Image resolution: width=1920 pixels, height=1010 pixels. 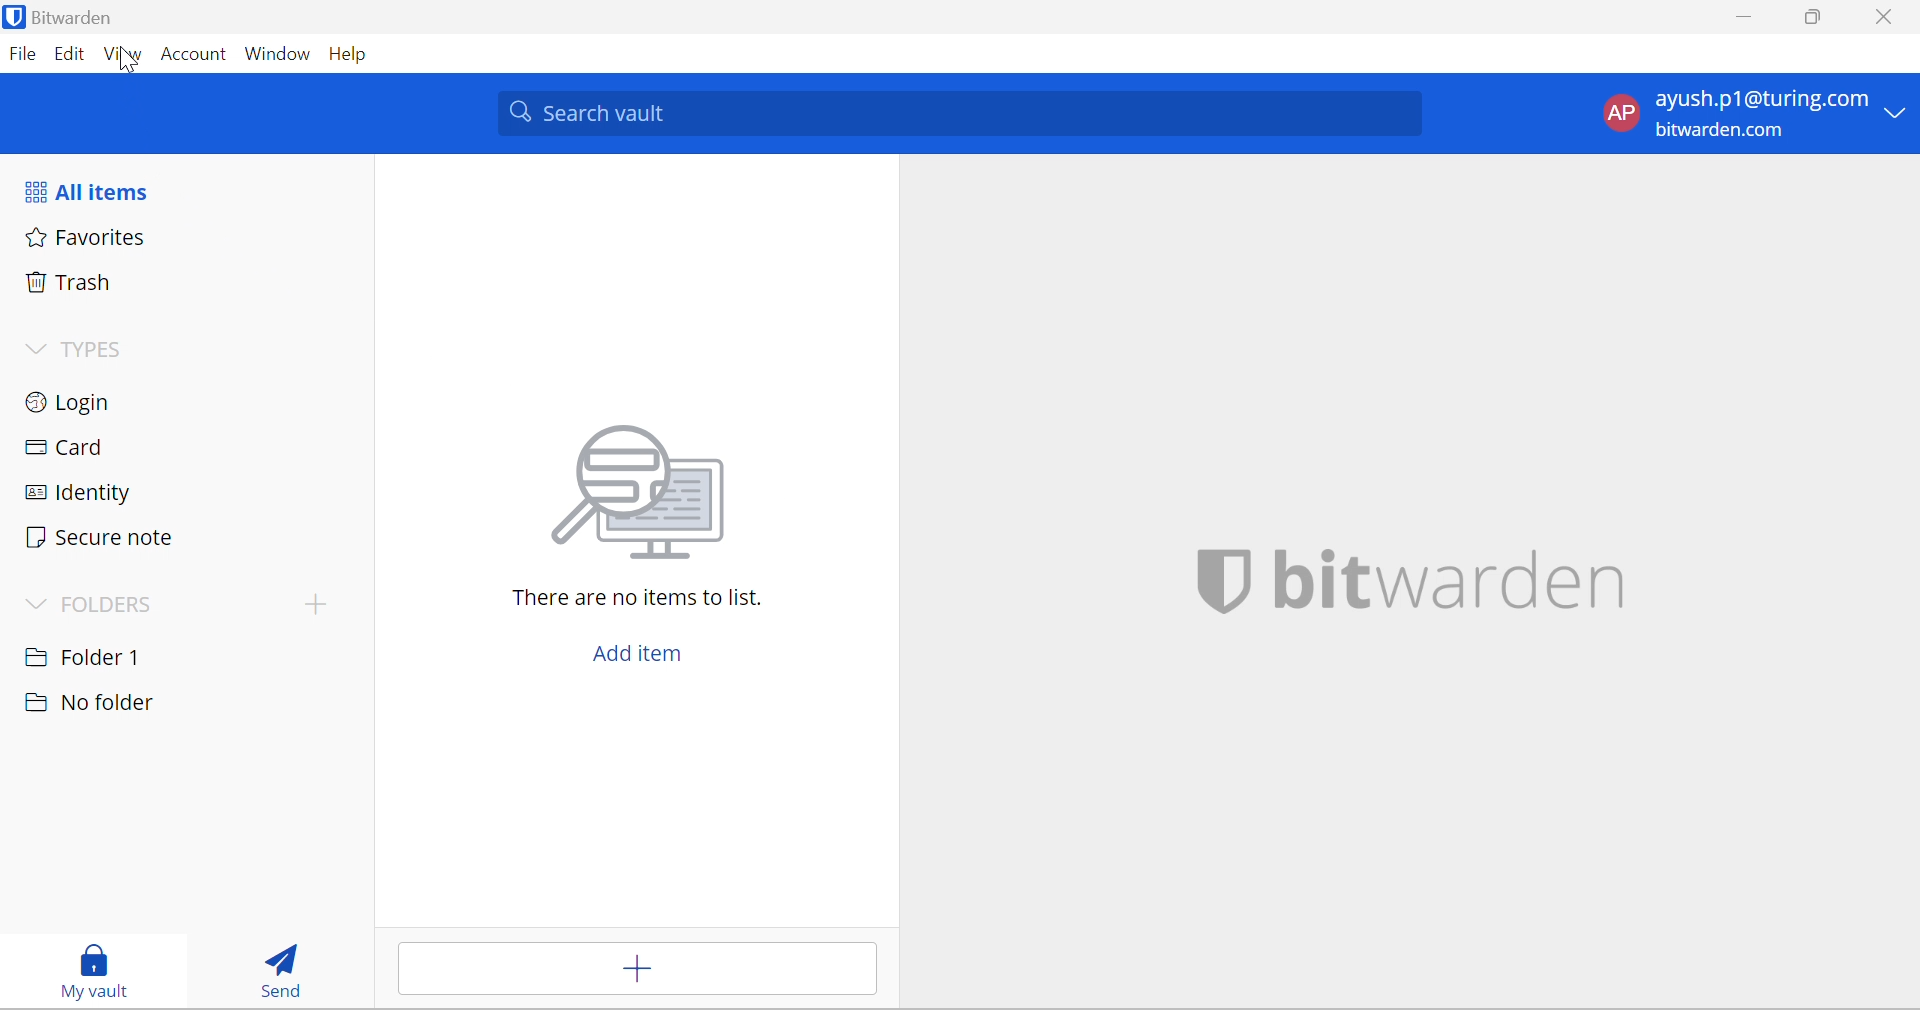 I want to click on minimize, so click(x=1747, y=18).